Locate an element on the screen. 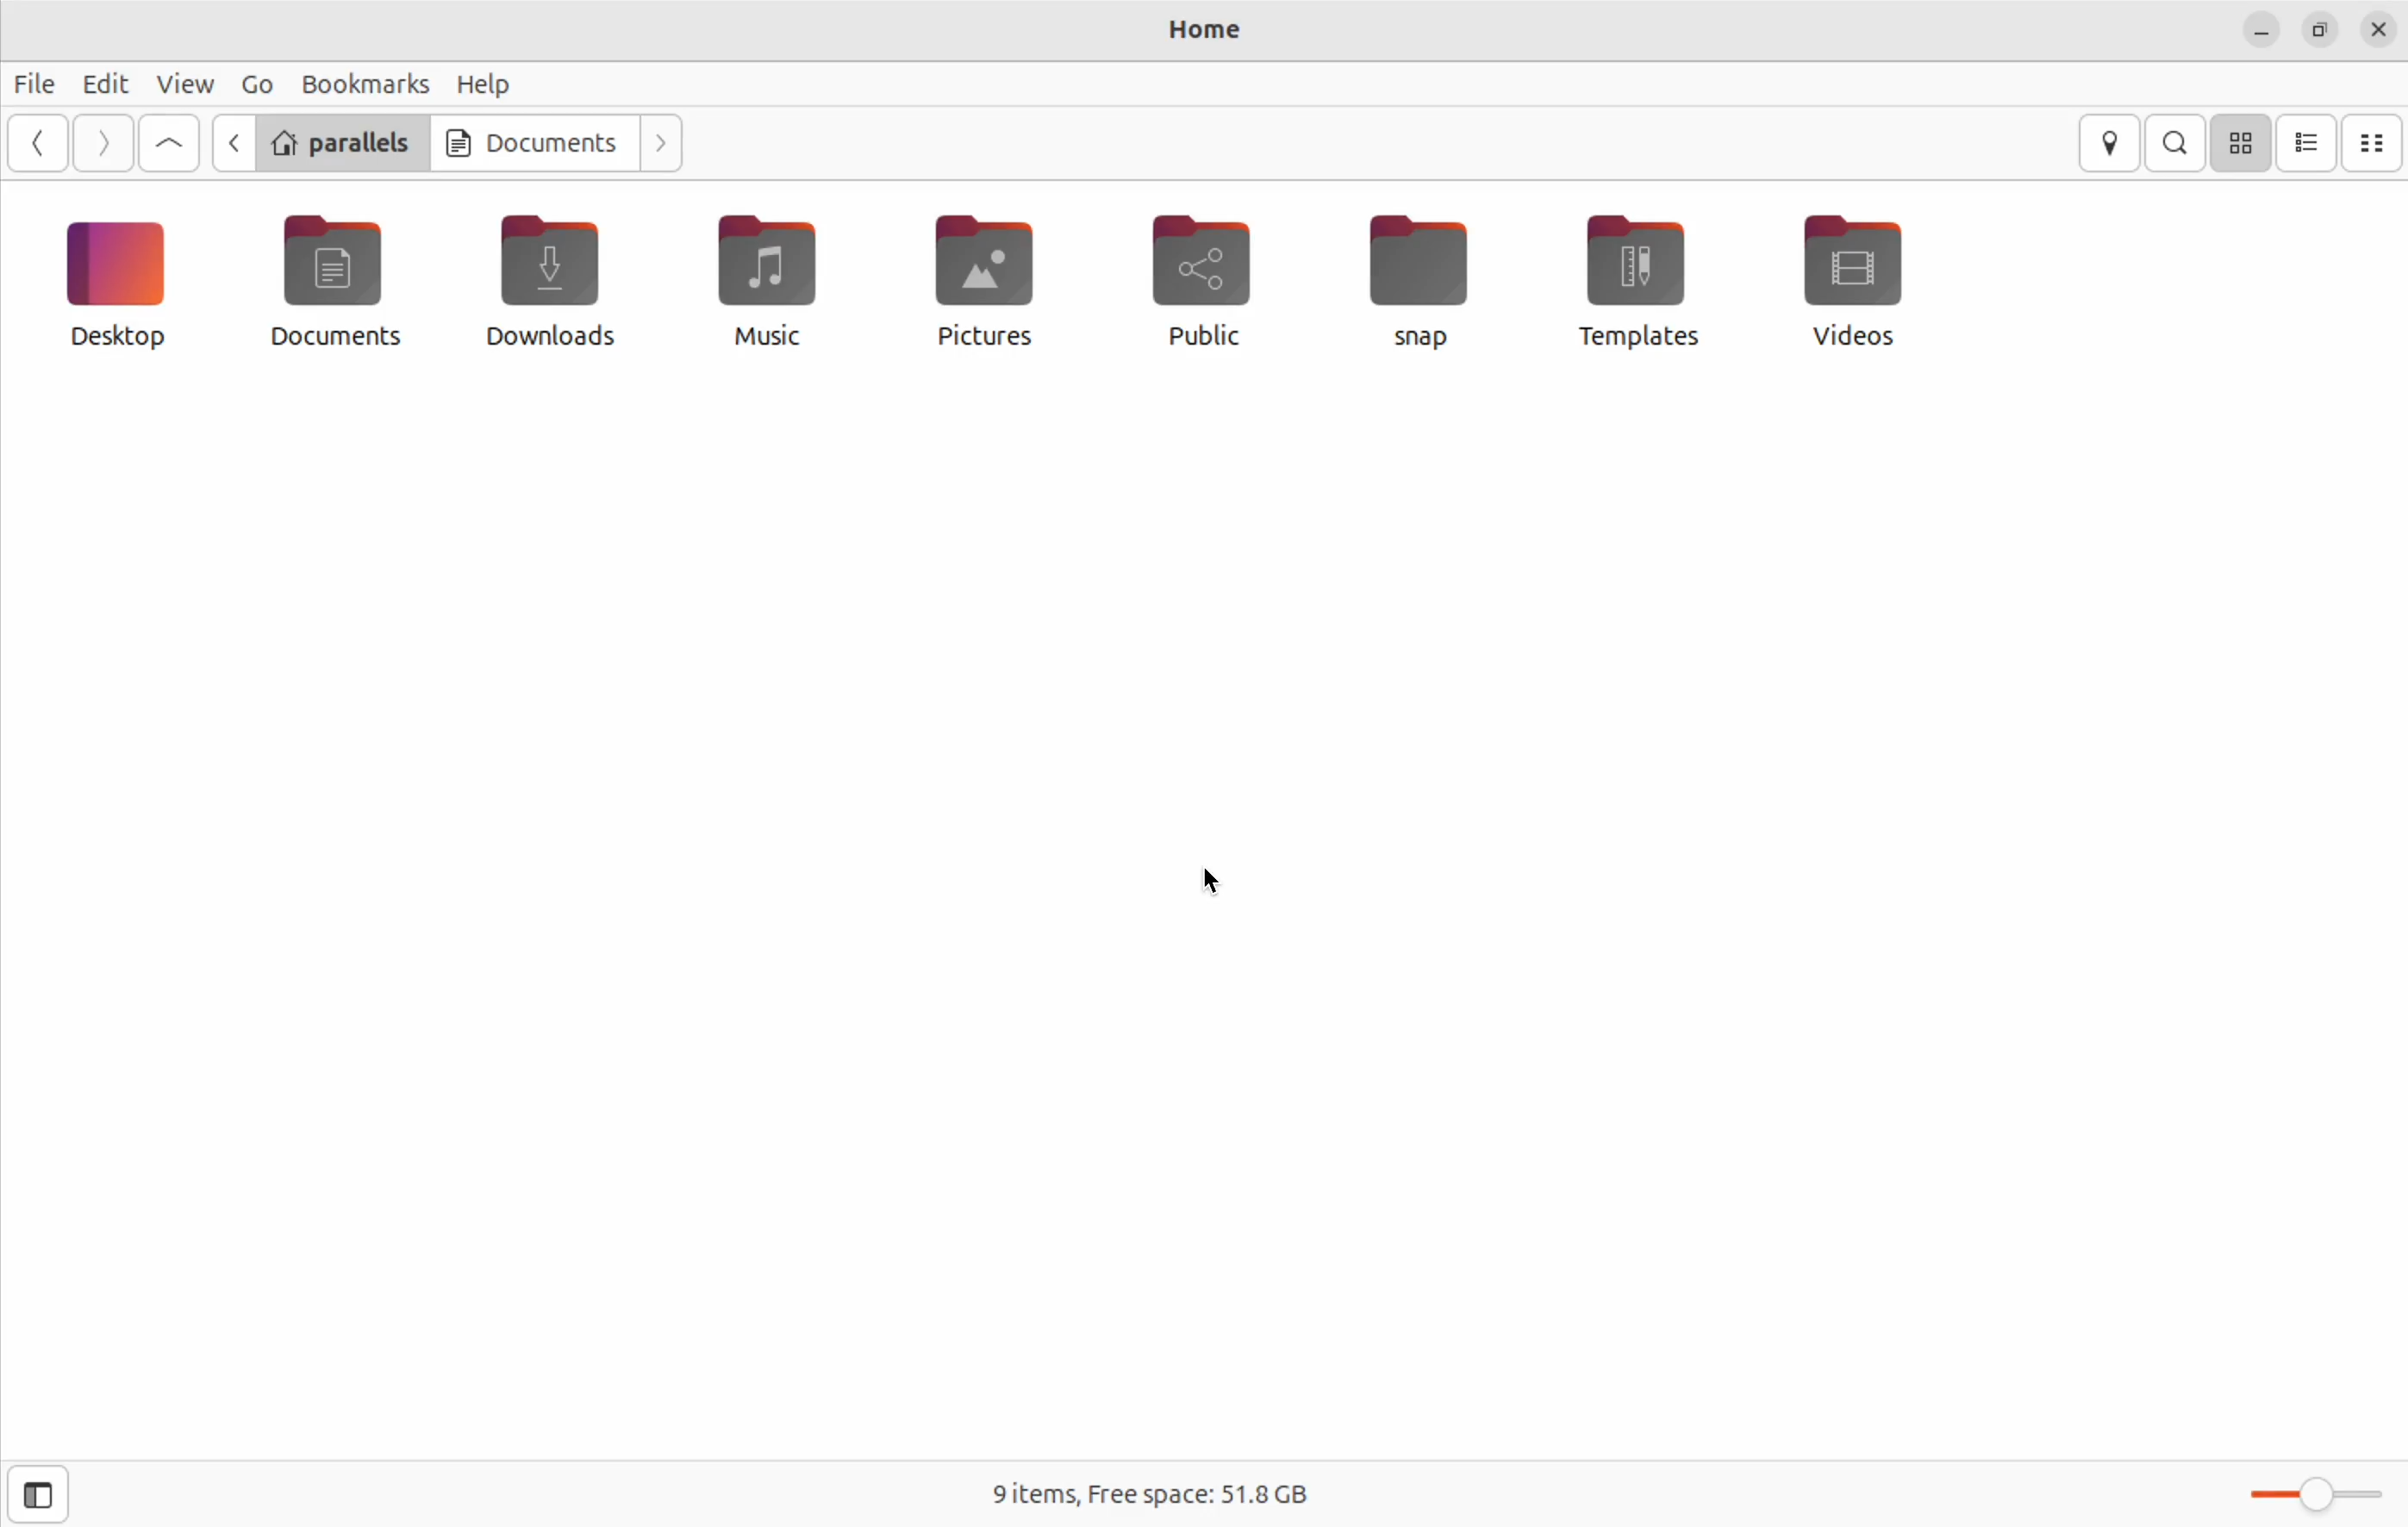 Image resolution: width=2408 pixels, height=1527 pixels. openside bar is located at coordinates (35, 1496).